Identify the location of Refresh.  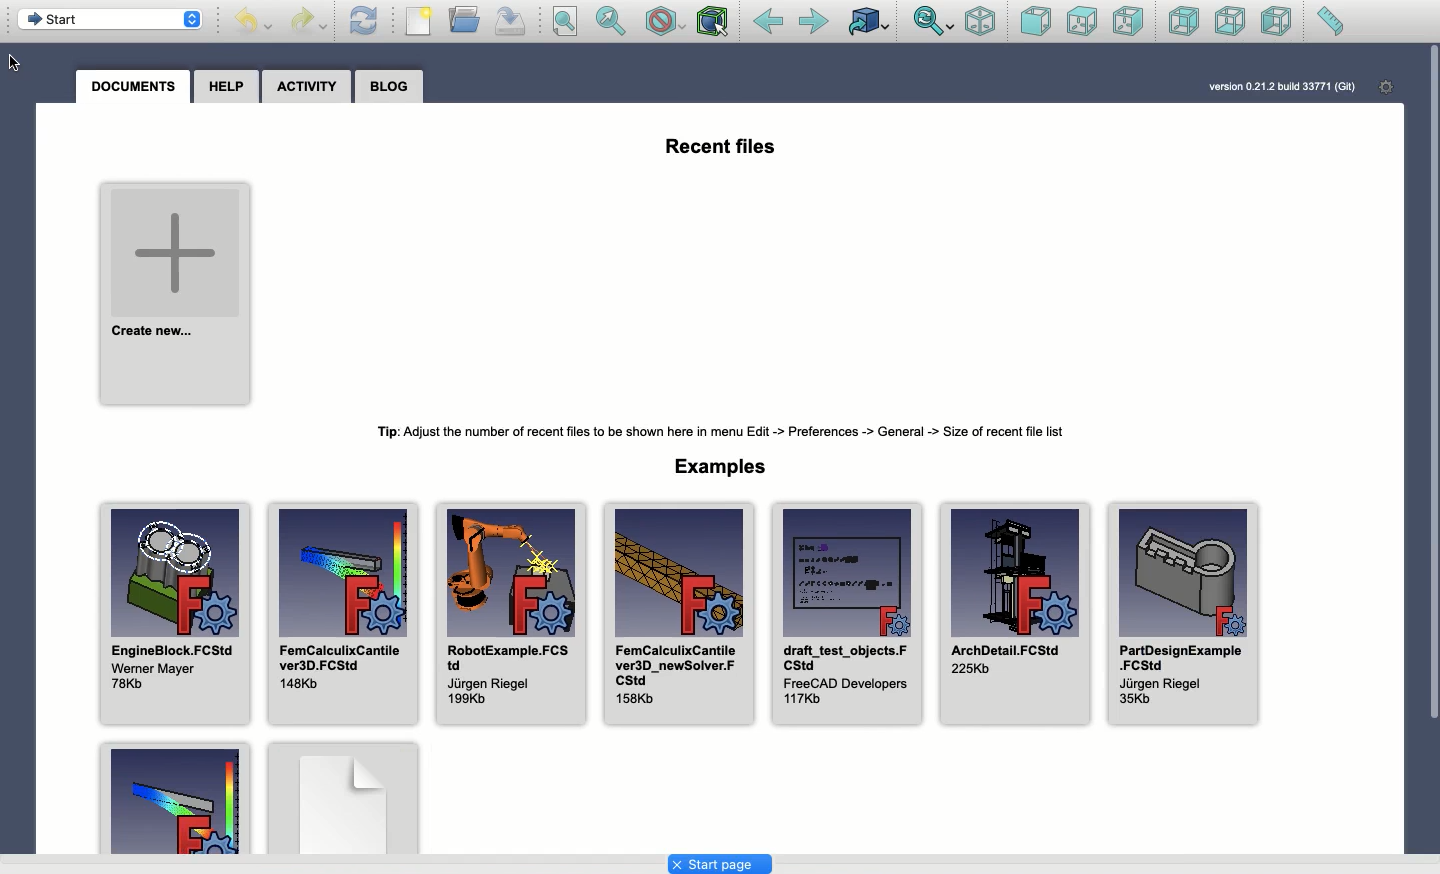
(363, 21).